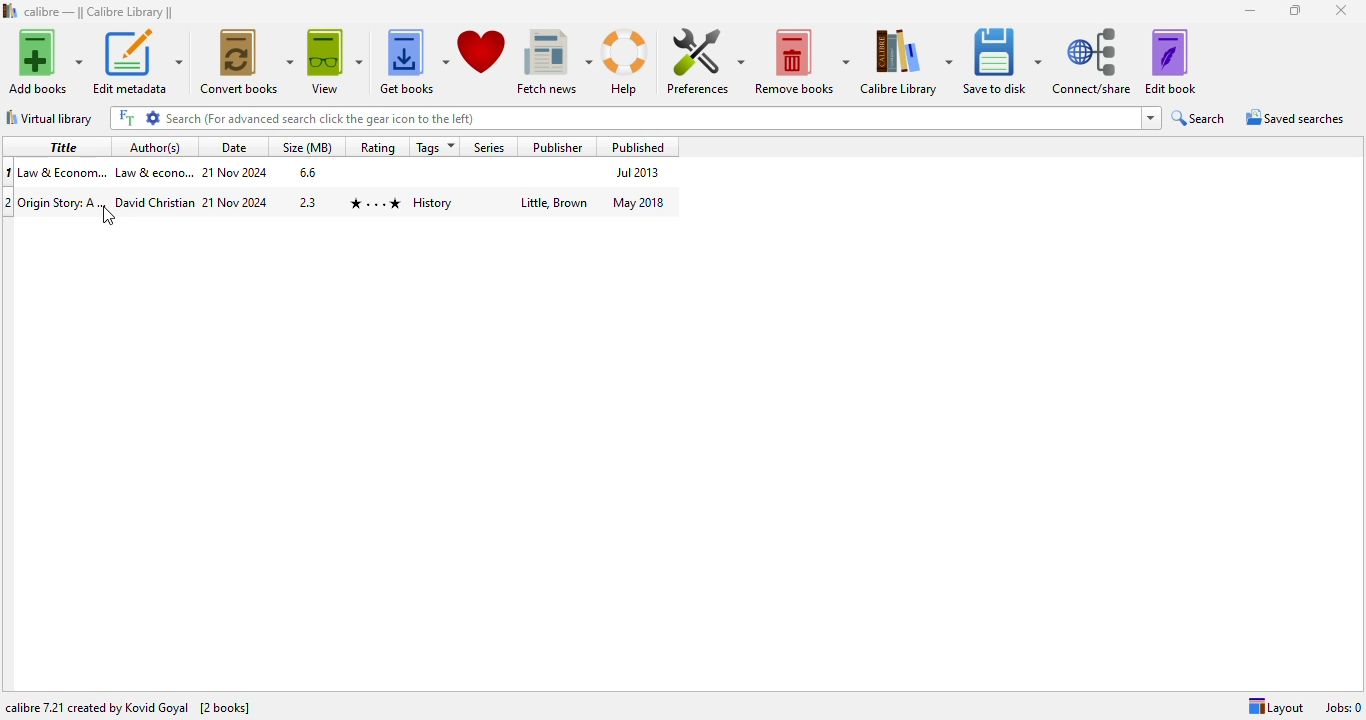  Describe the element at coordinates (1170, 62) in the screenshot. I see `edit book` at that location.